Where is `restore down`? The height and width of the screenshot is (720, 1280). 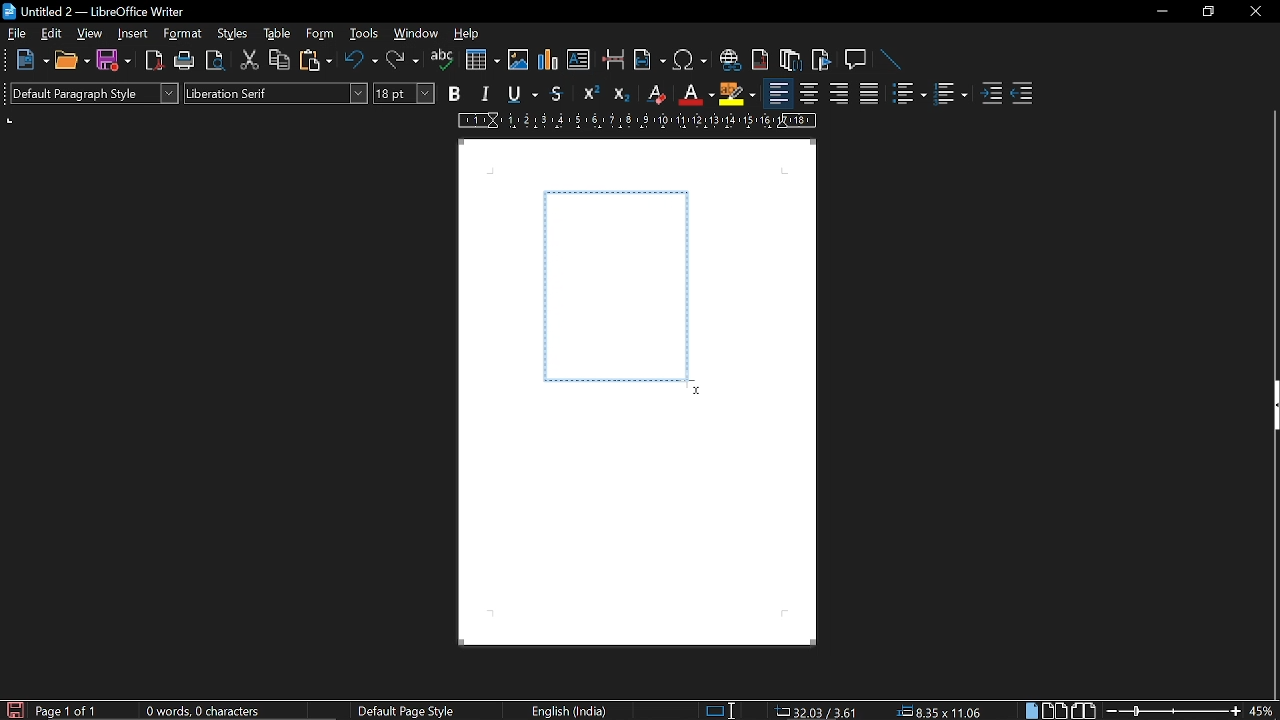 restore down is located at coordinates (1207, 12).